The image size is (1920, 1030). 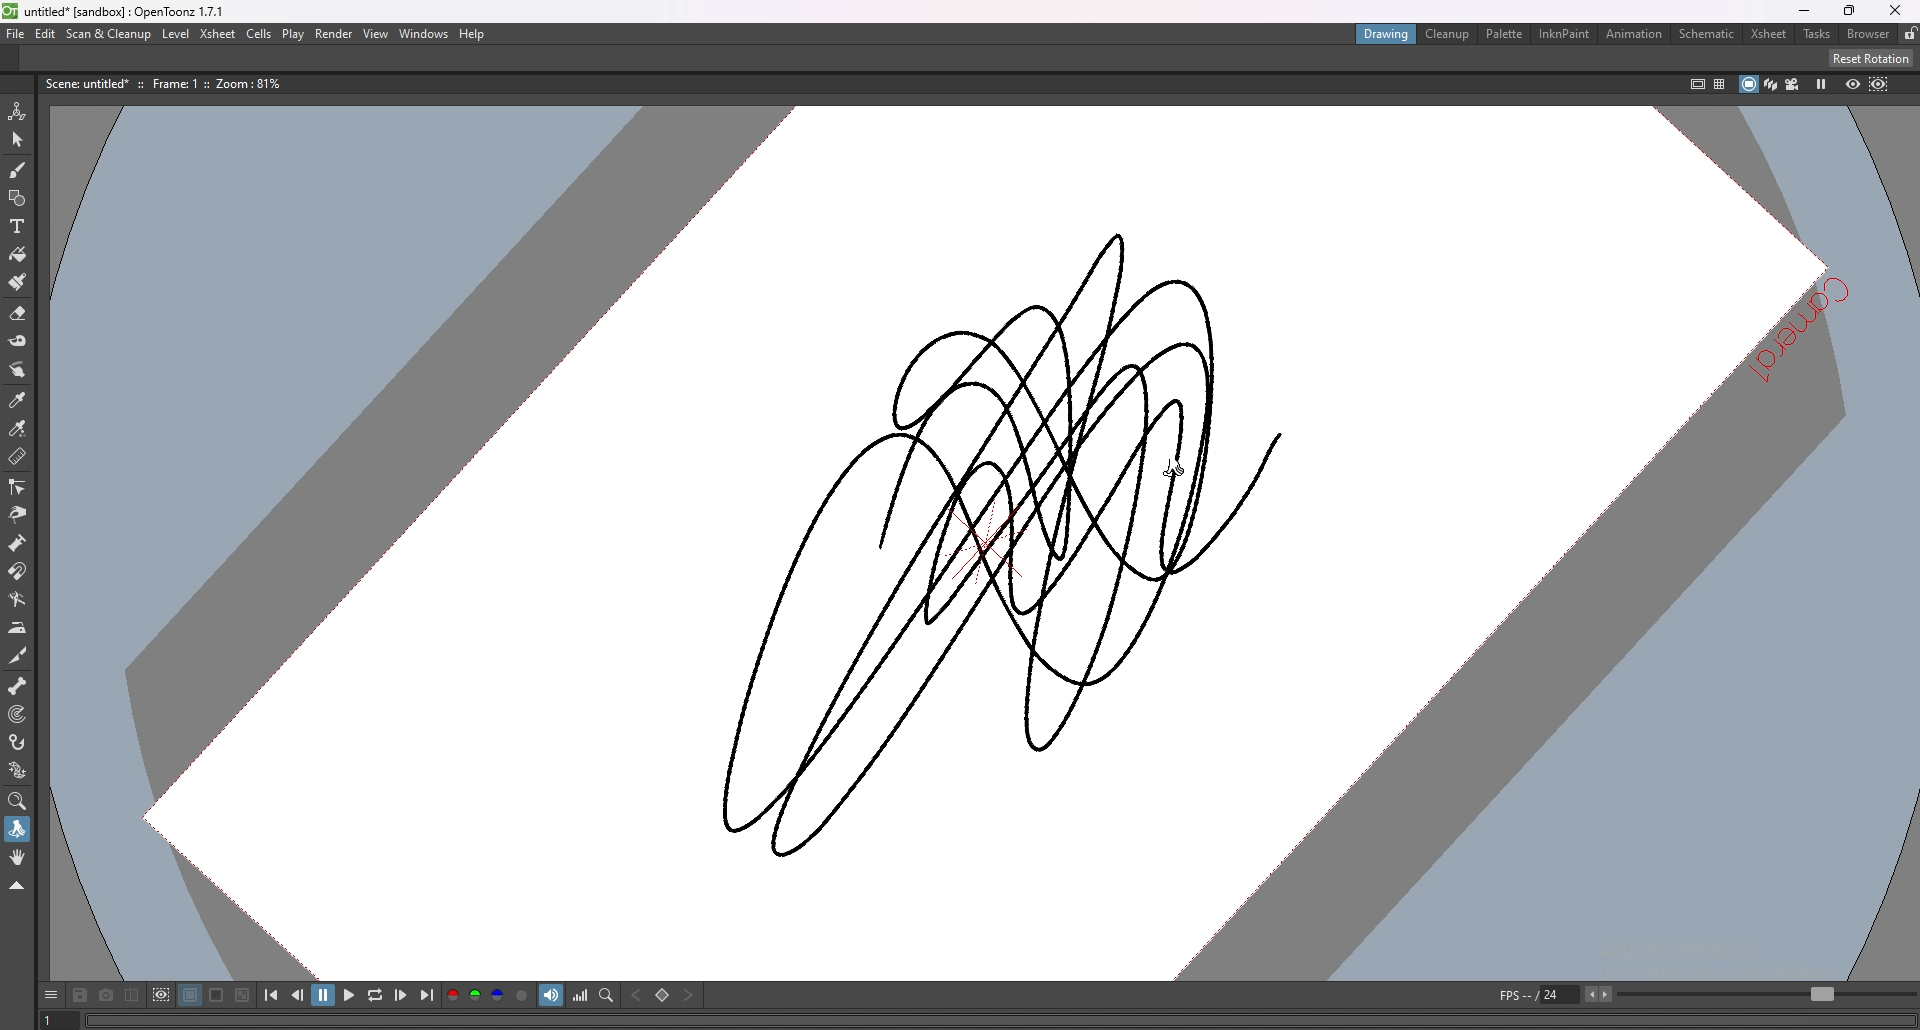 What do you see at coordinates (53, 1020) in the screenshot?
I see `1` at bounding box center [53, 1020].